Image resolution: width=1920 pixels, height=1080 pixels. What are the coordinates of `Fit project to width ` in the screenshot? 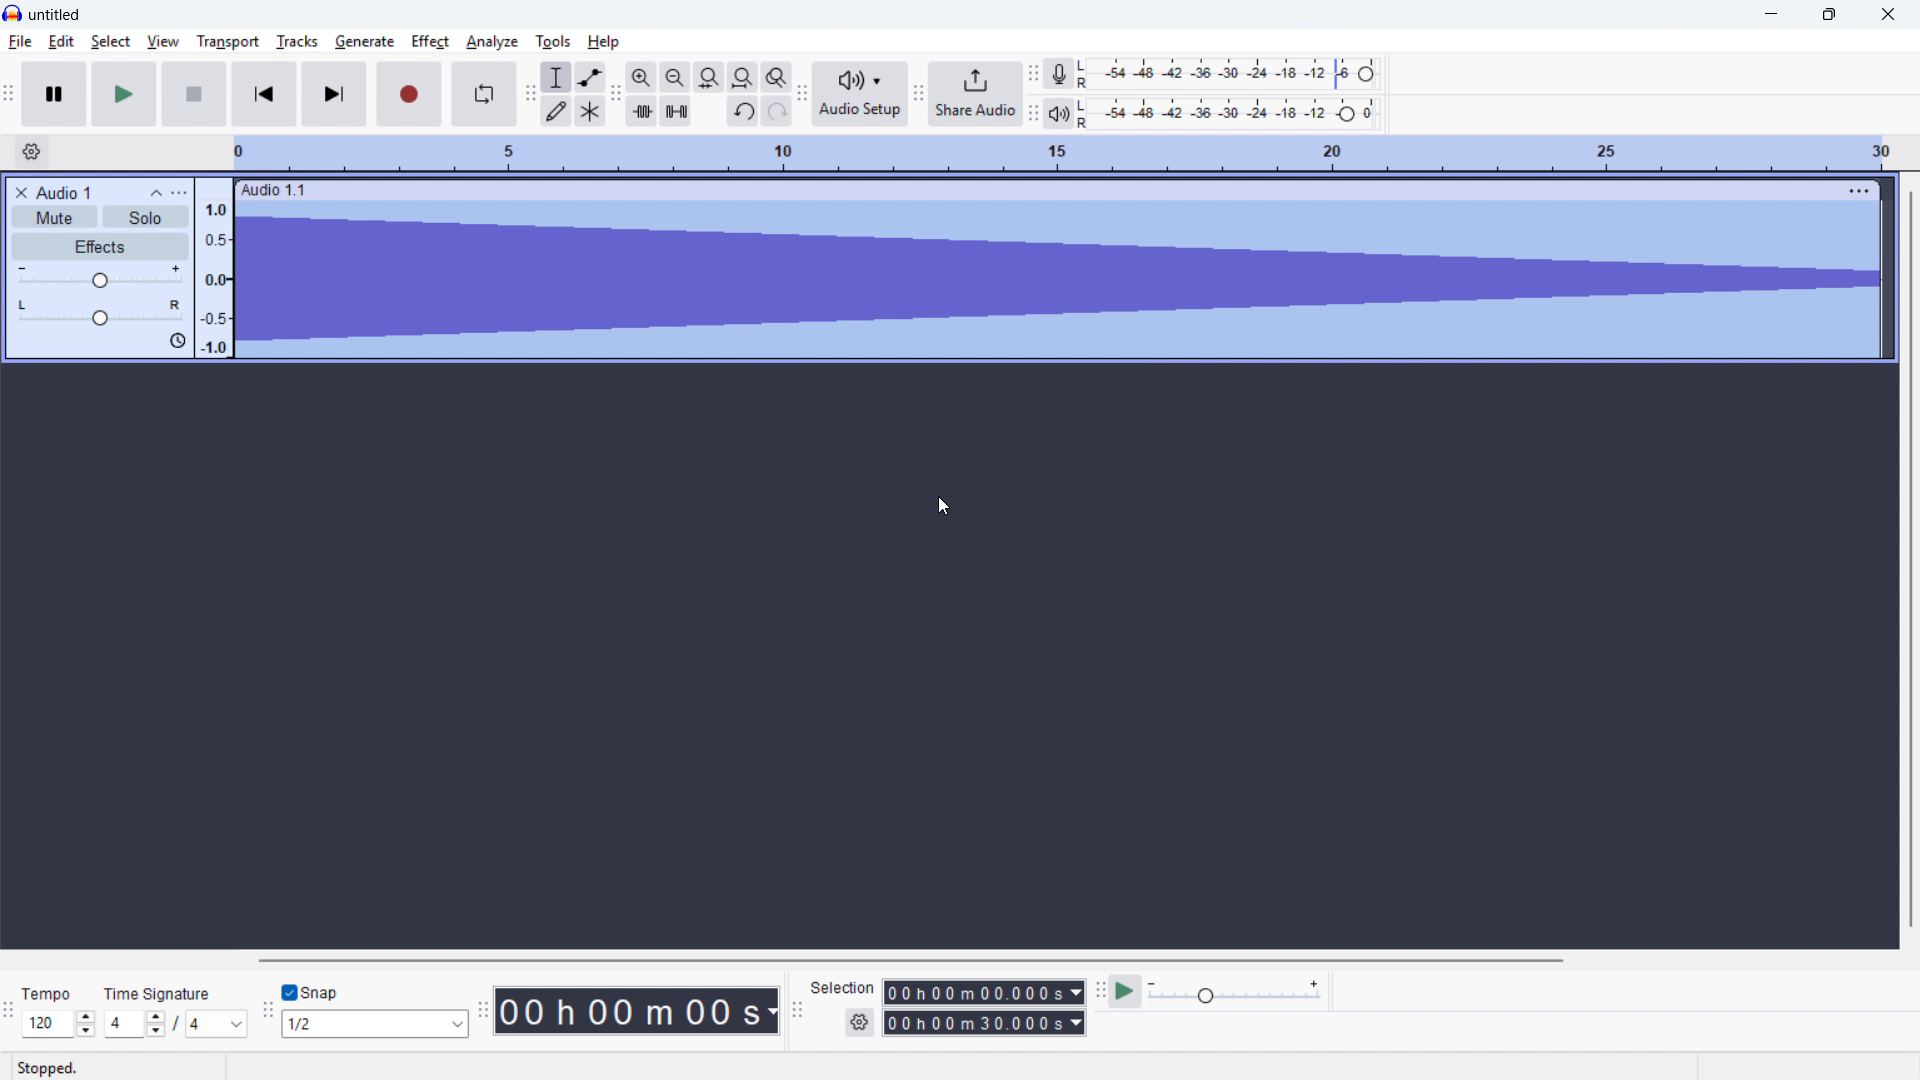 It's located at (744, 76).